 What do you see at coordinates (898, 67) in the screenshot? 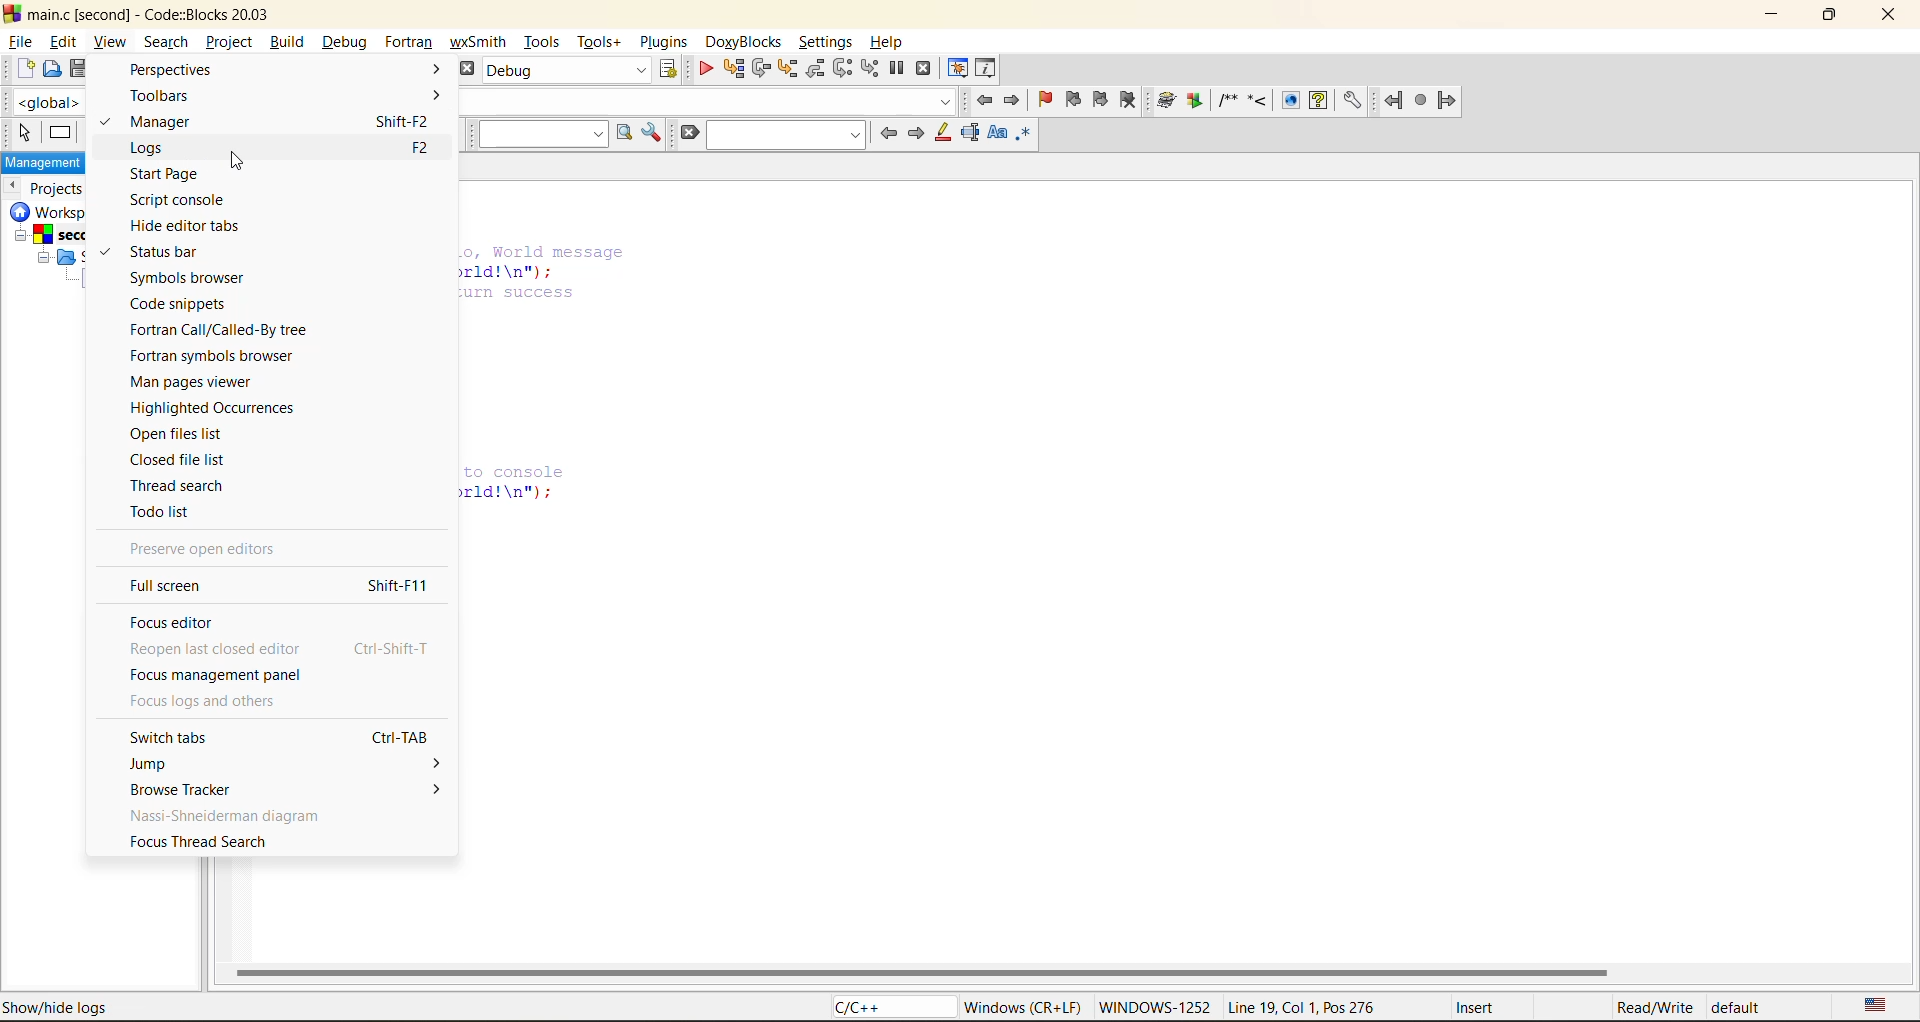
I see `break debugger` at bounding box center [898, 67].